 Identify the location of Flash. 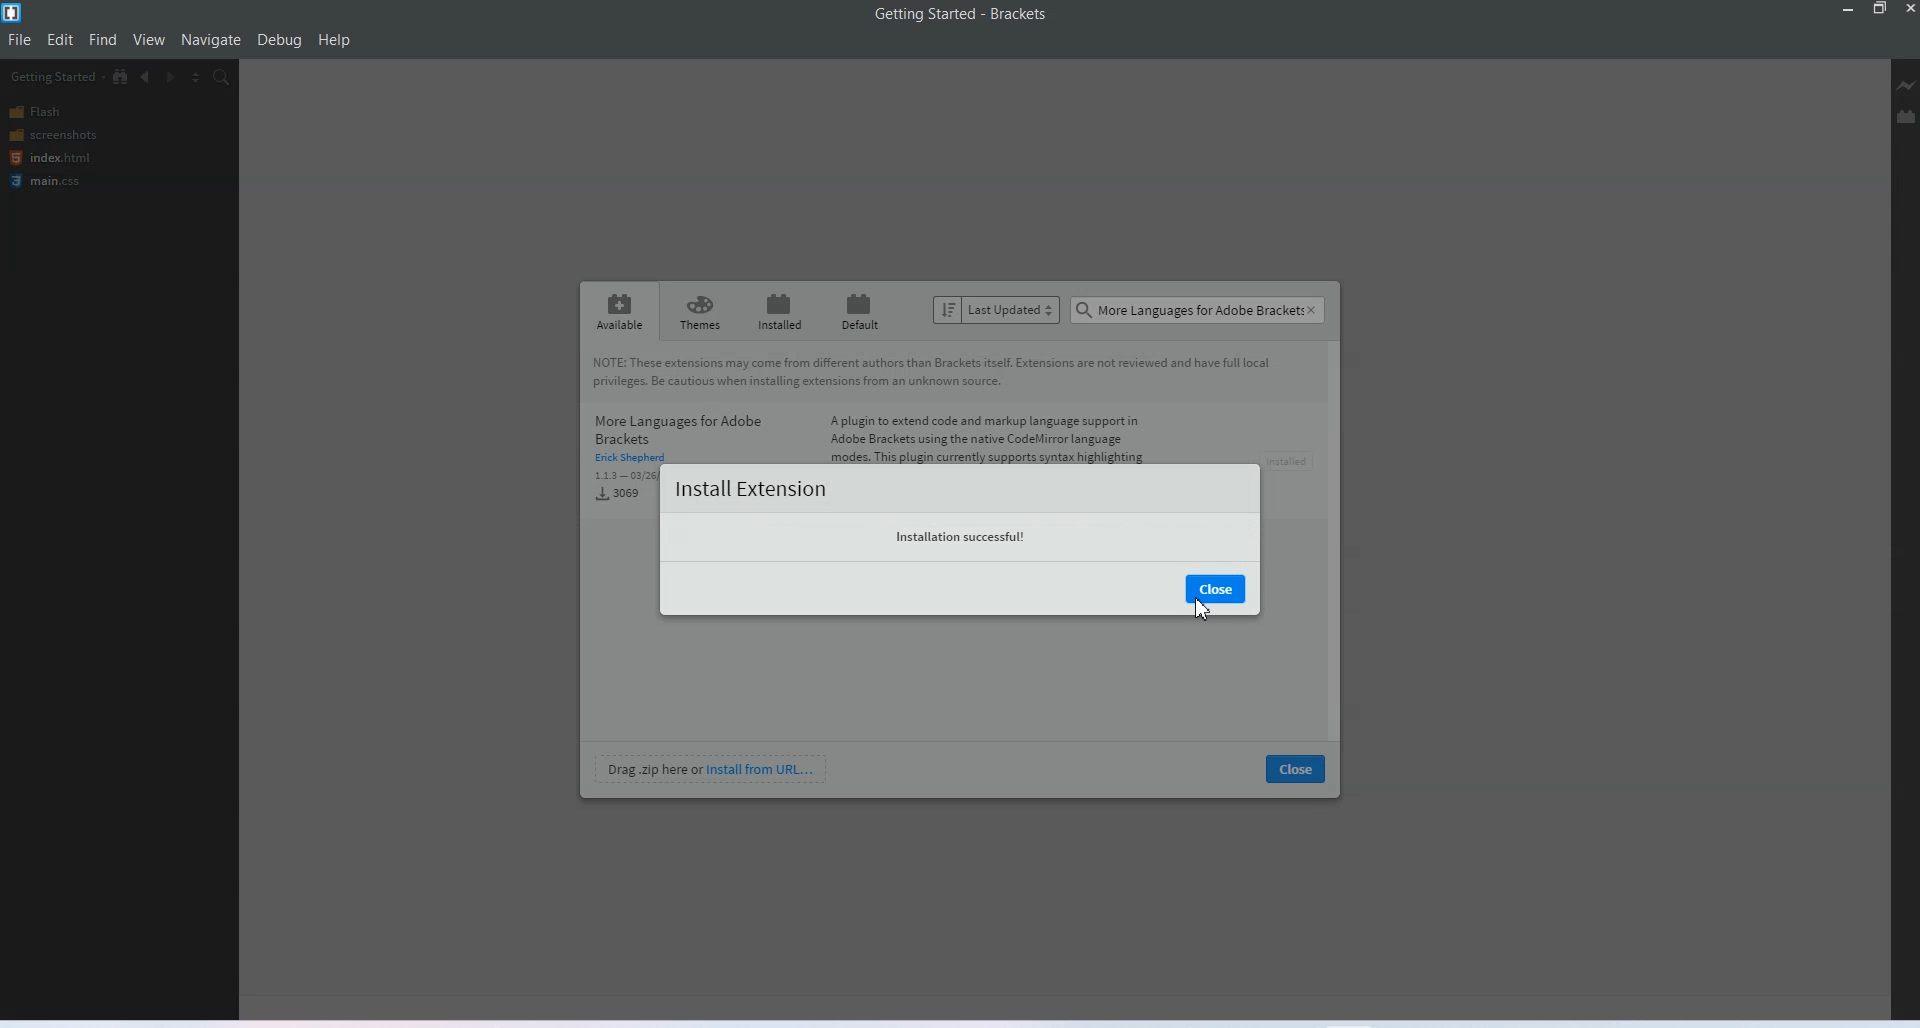
(67, 112).